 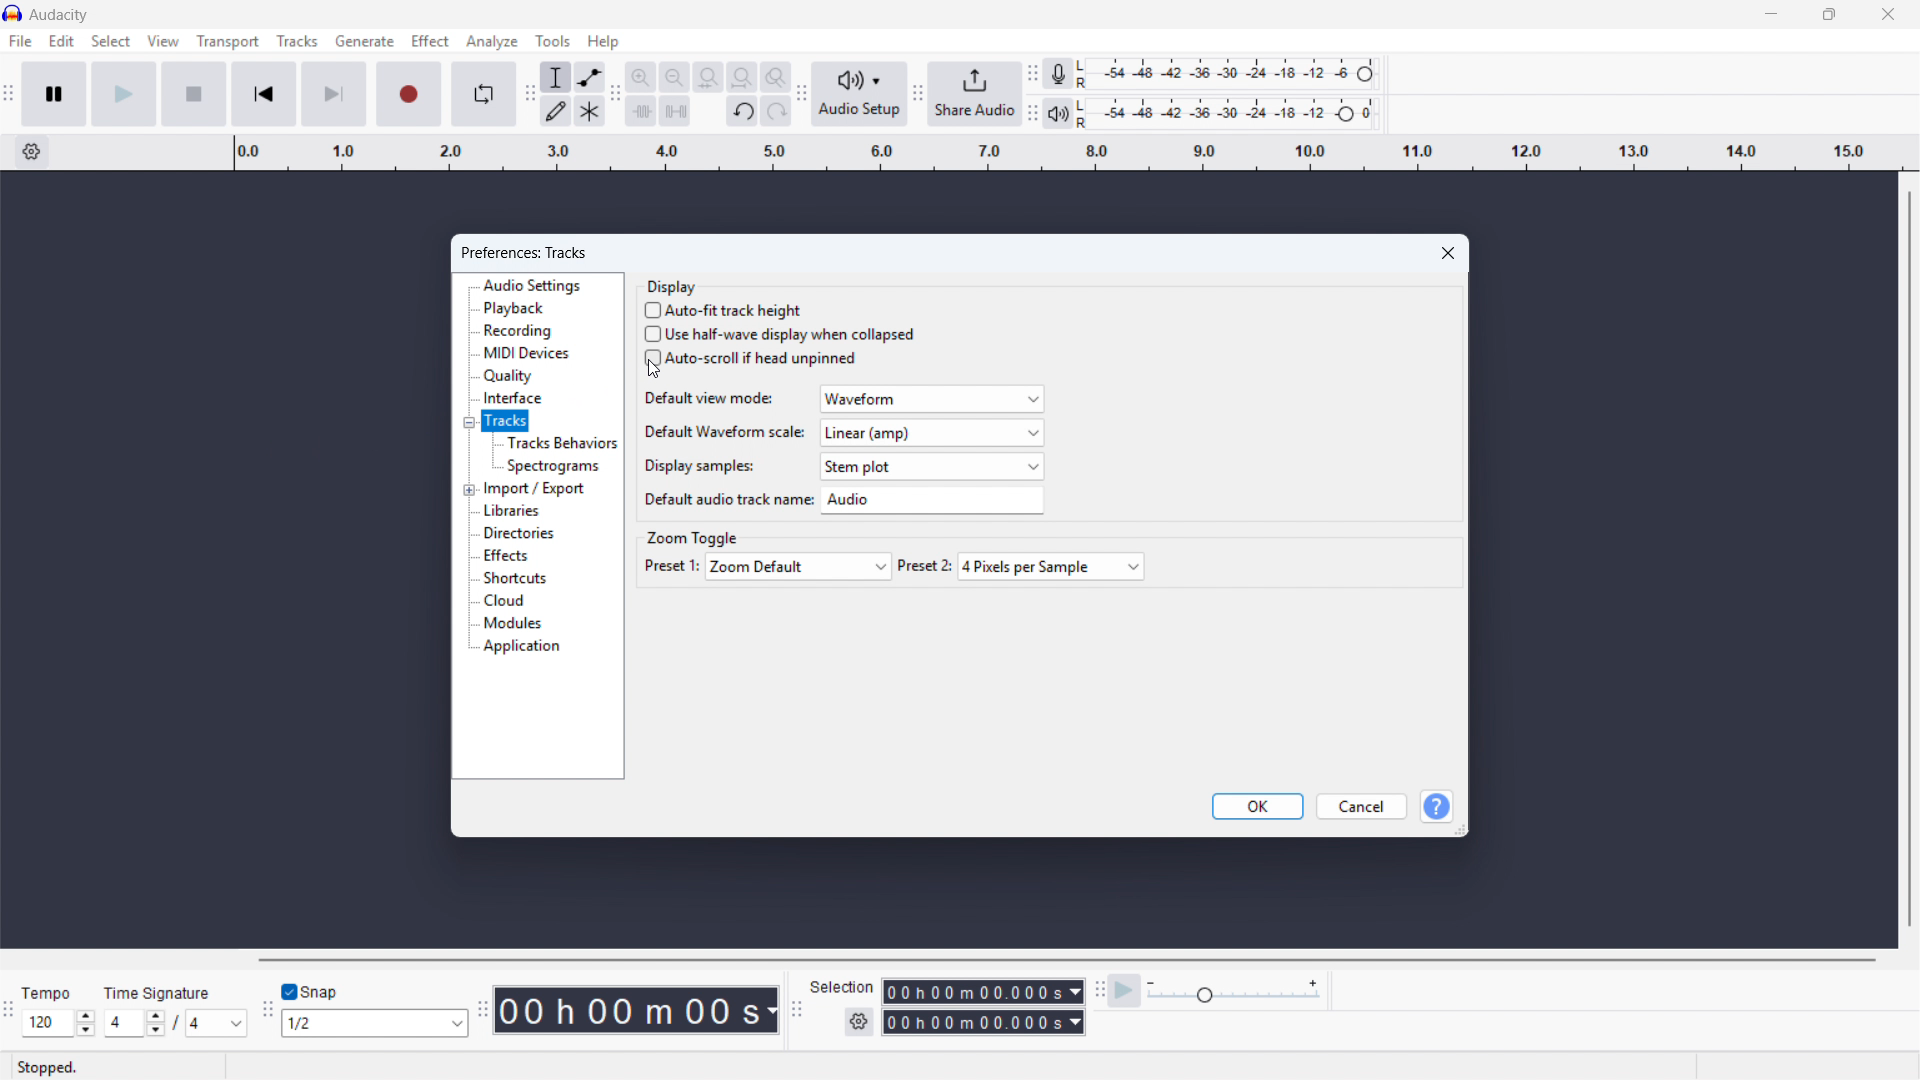 What do you see at coordinates (842, 465) in the screenshot?
I see `diplay samples` at bounding box center [842, 465].